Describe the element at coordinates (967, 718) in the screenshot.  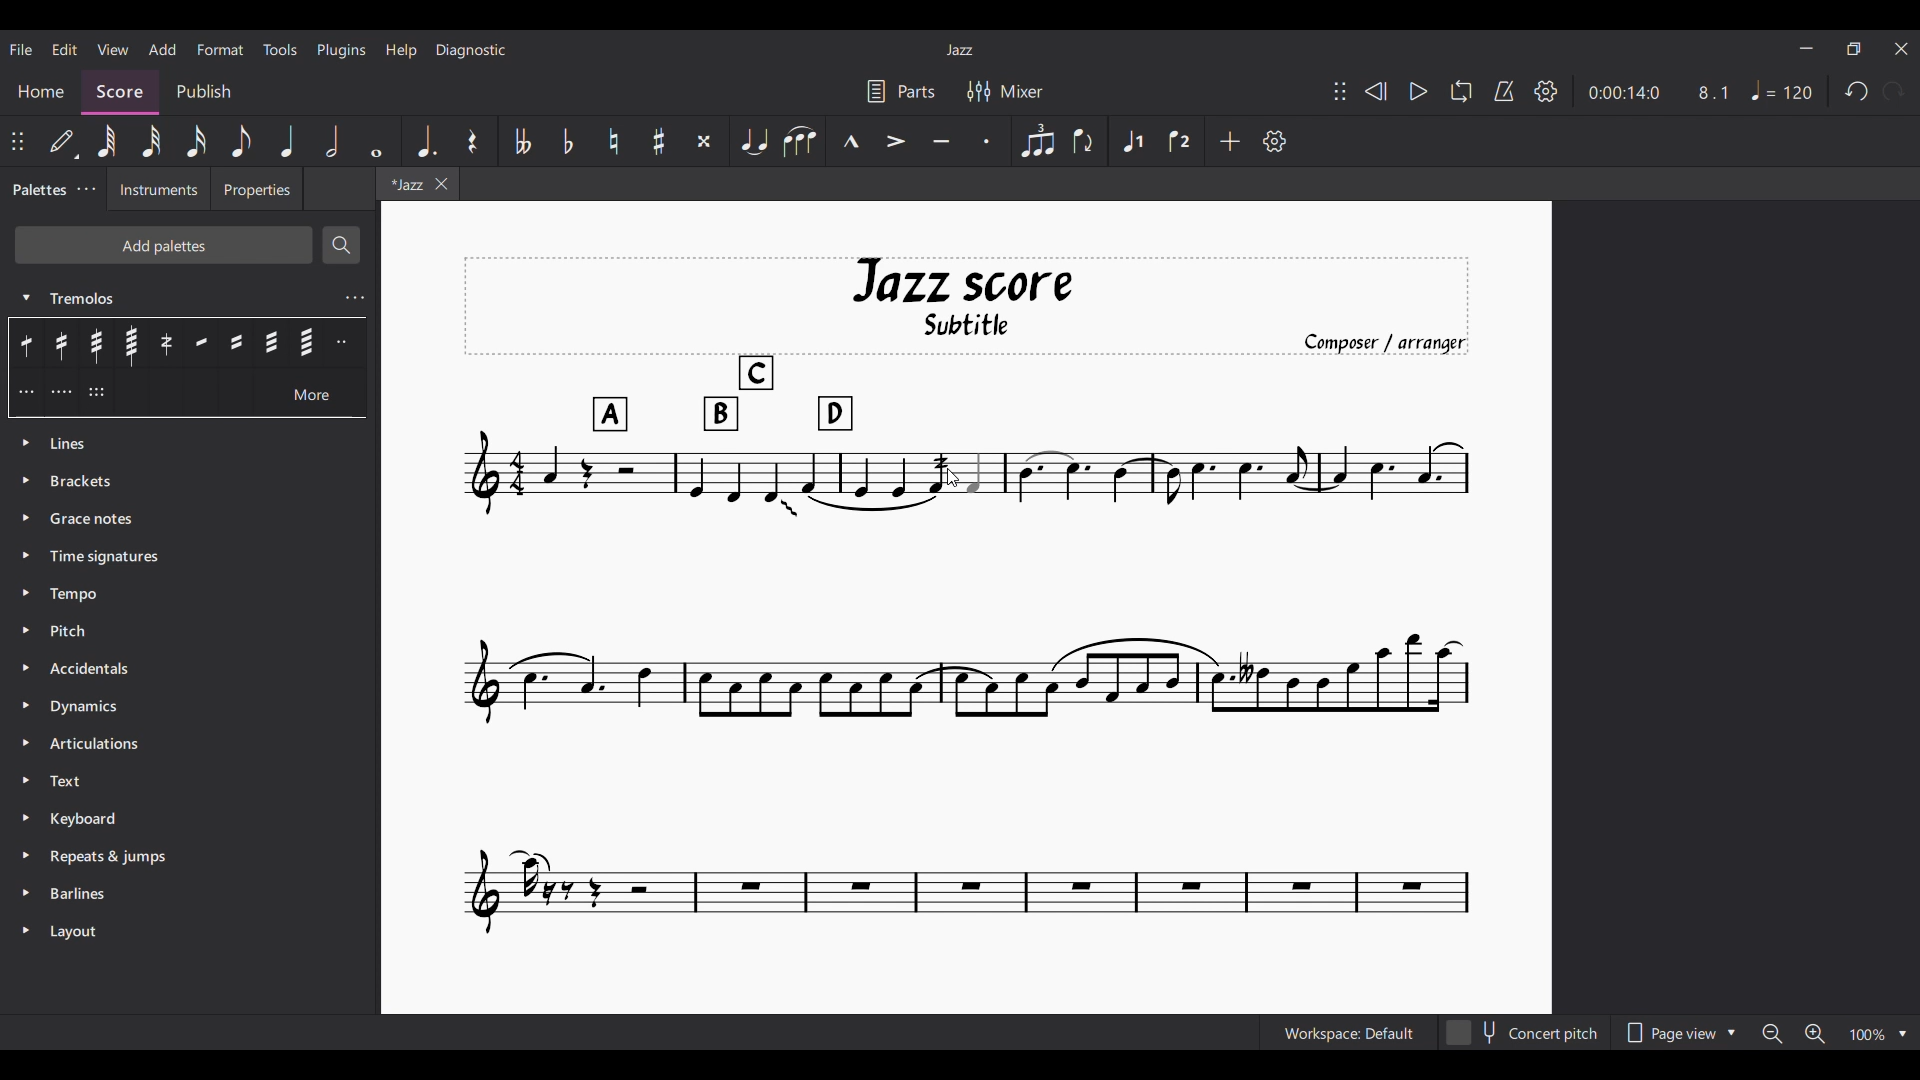
I see `Current score` at that location.